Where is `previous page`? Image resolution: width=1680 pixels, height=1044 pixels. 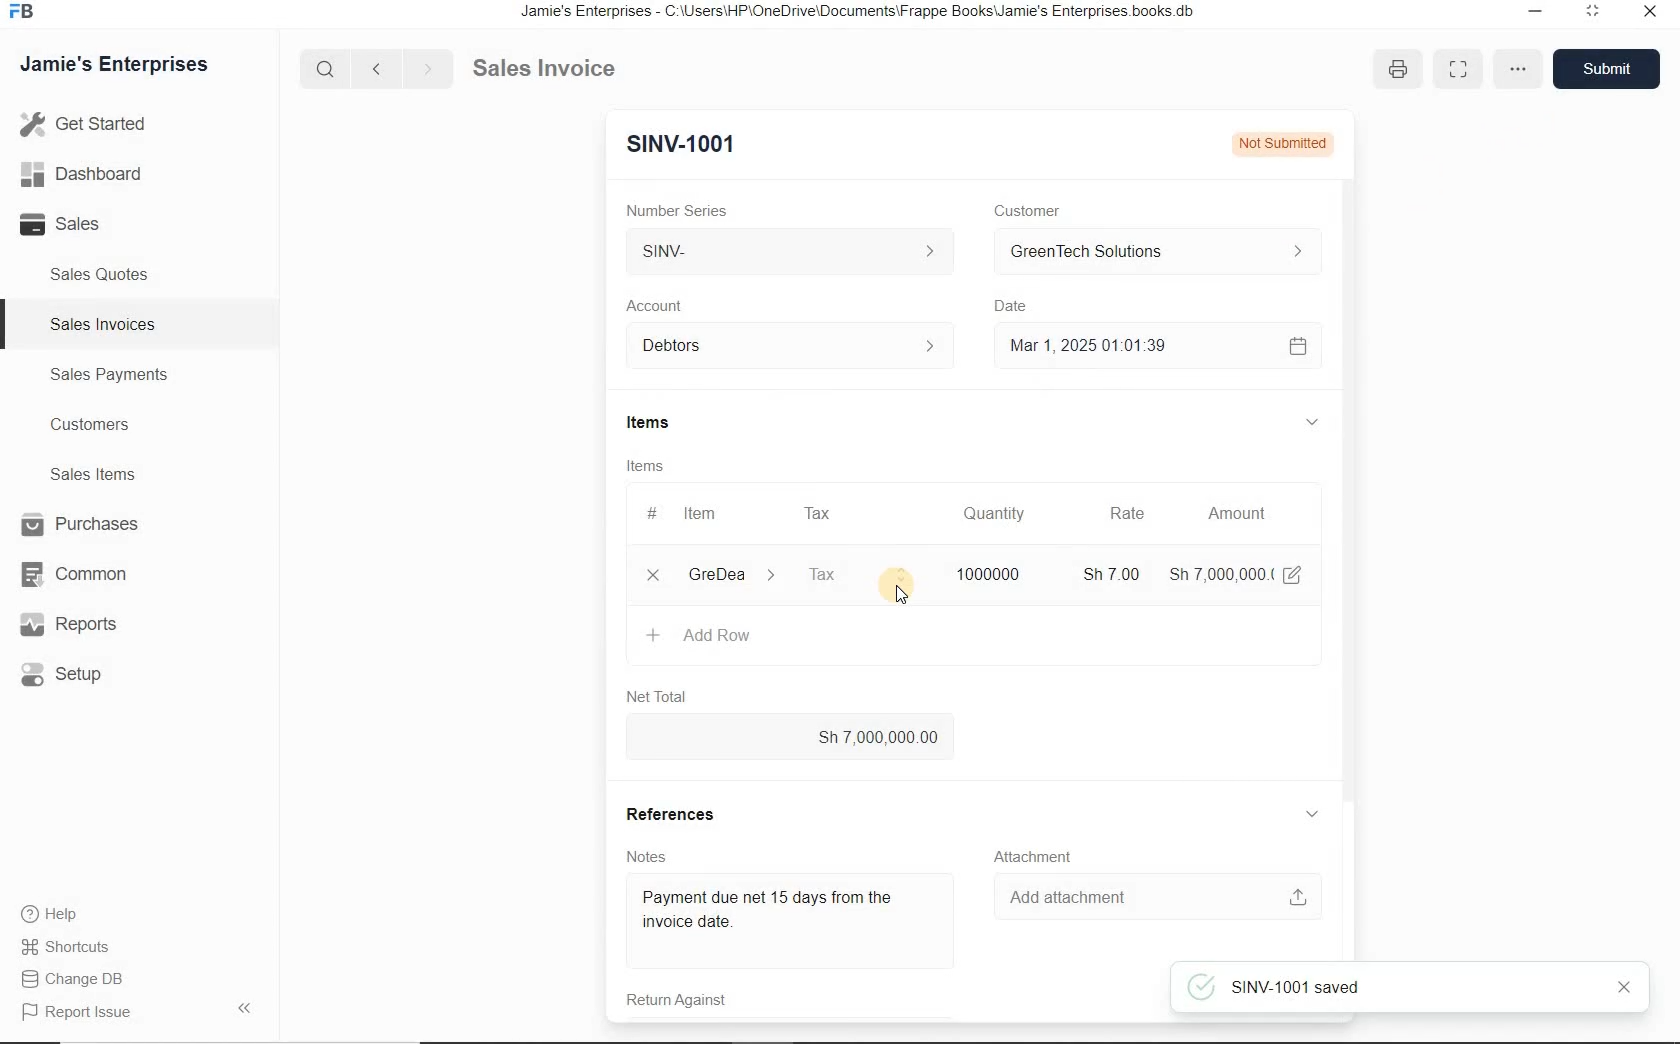
previous page is located at coordinates (375, 69).